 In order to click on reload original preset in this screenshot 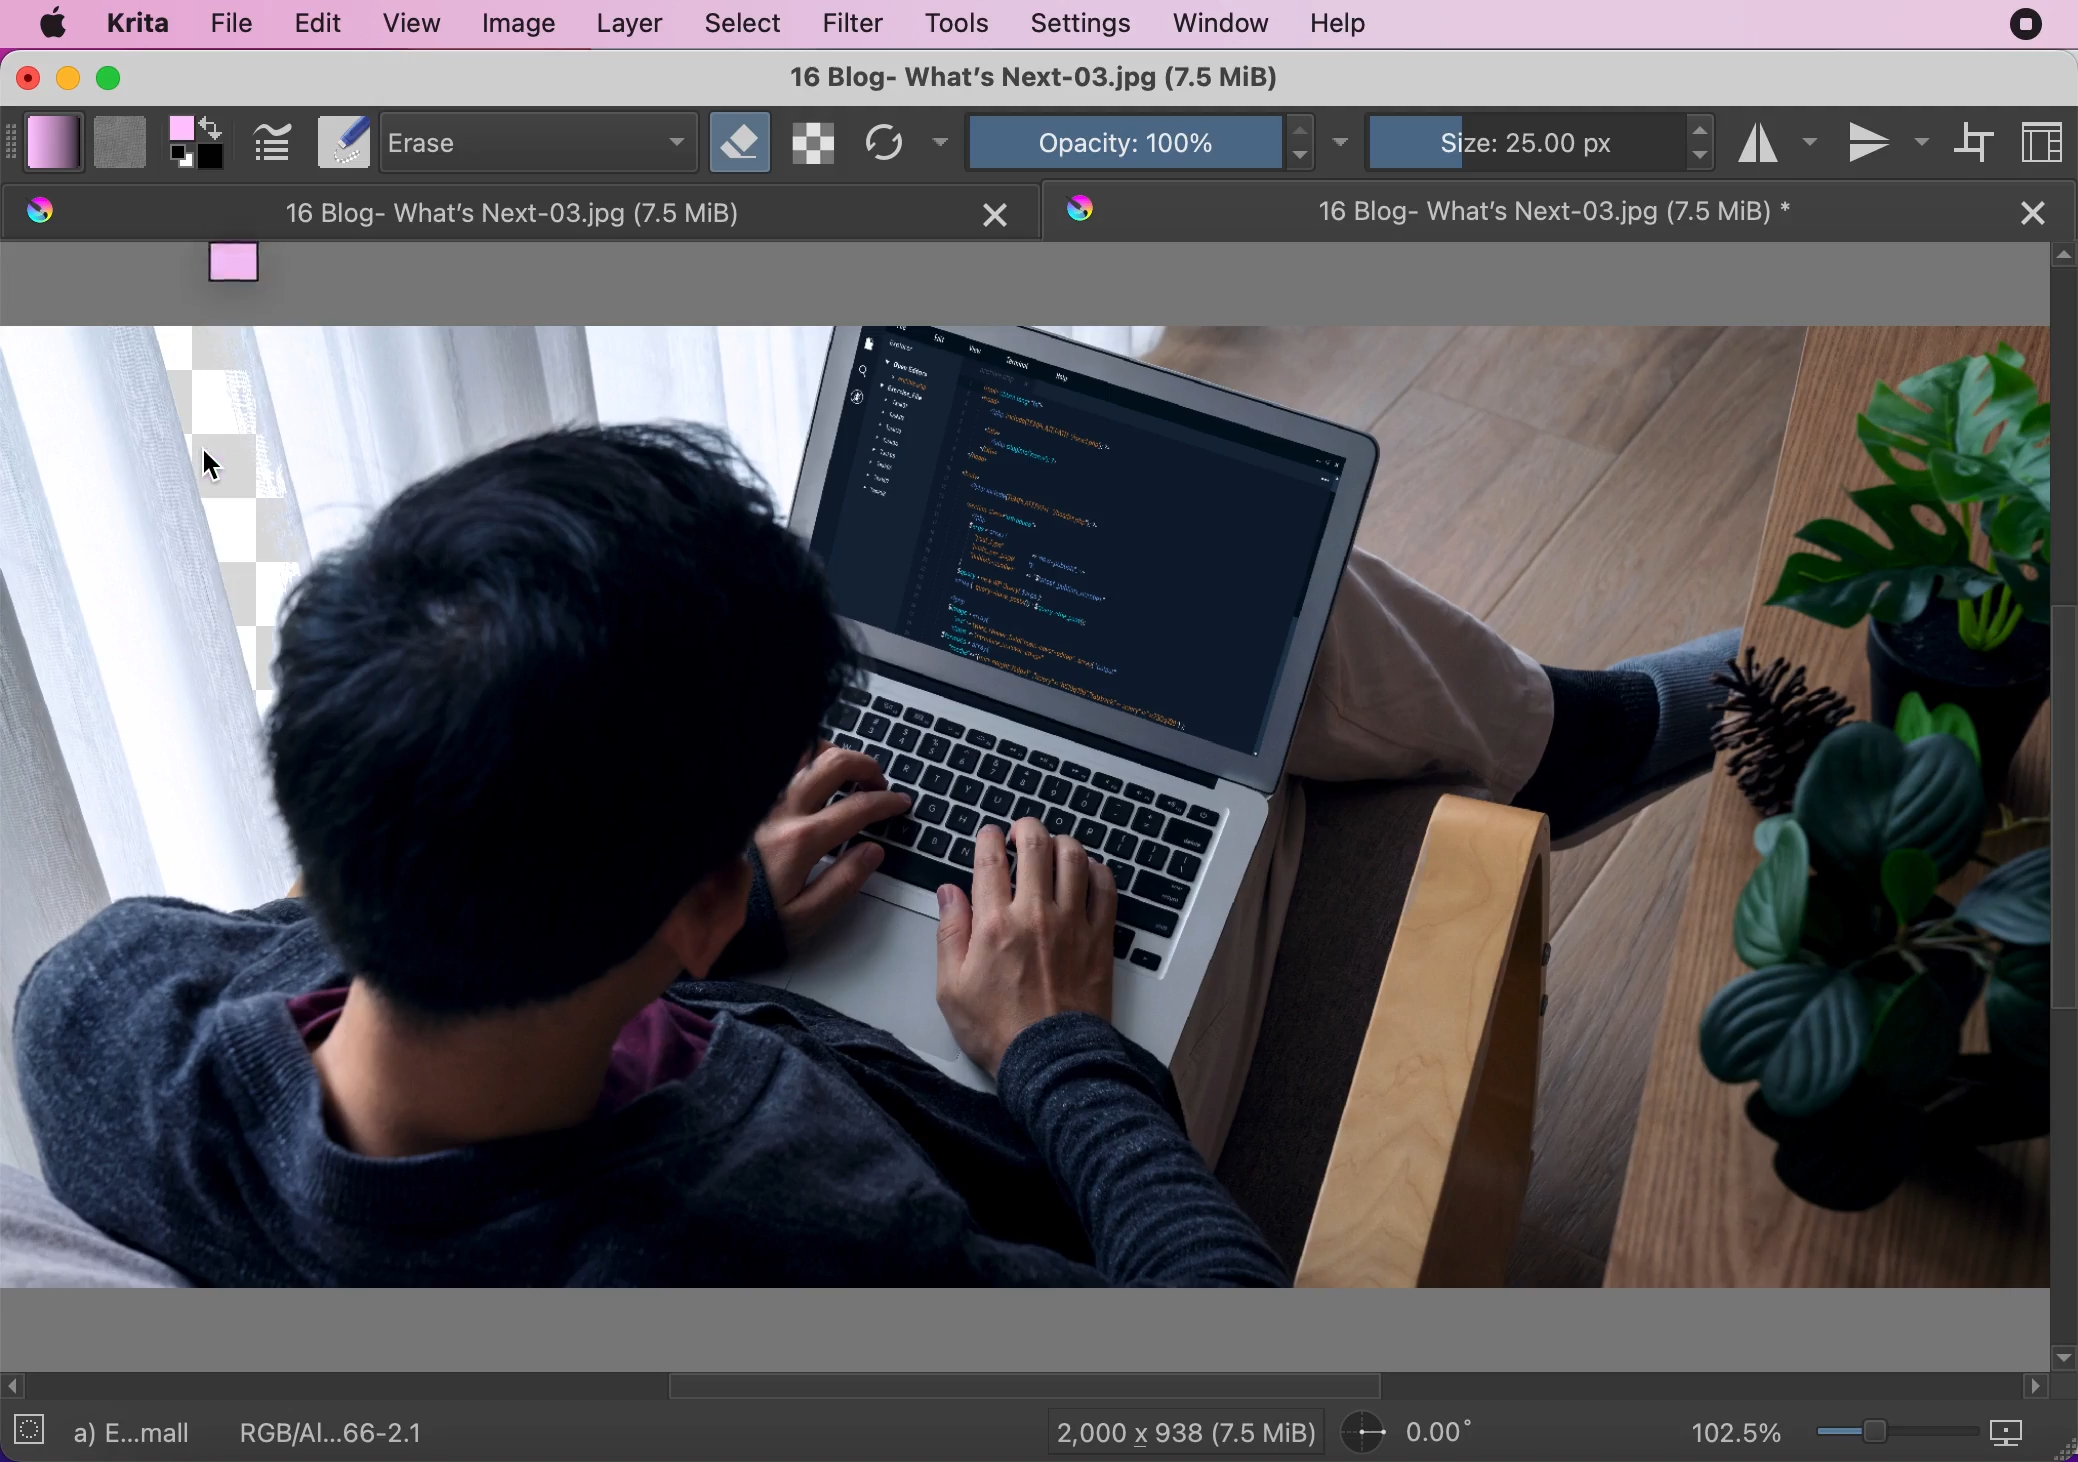, I will do `click(881, 143)`.